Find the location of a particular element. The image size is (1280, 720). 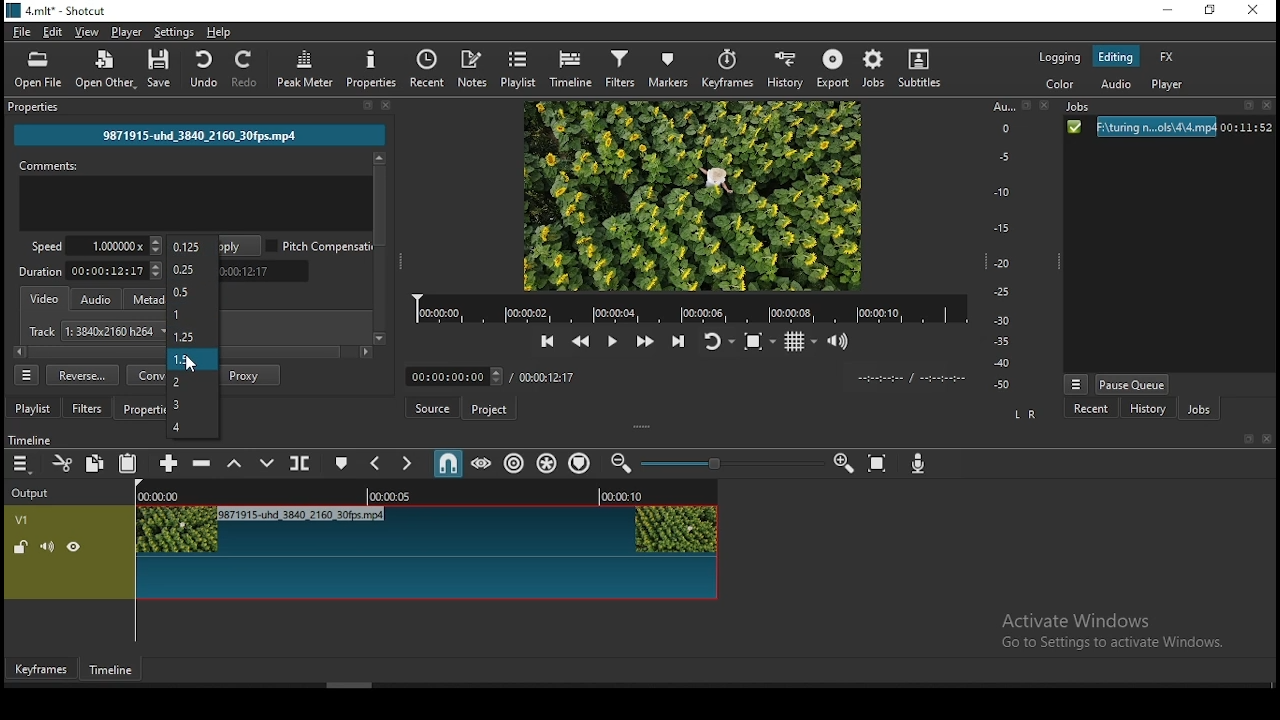

help is located at coordinates (222, 31).